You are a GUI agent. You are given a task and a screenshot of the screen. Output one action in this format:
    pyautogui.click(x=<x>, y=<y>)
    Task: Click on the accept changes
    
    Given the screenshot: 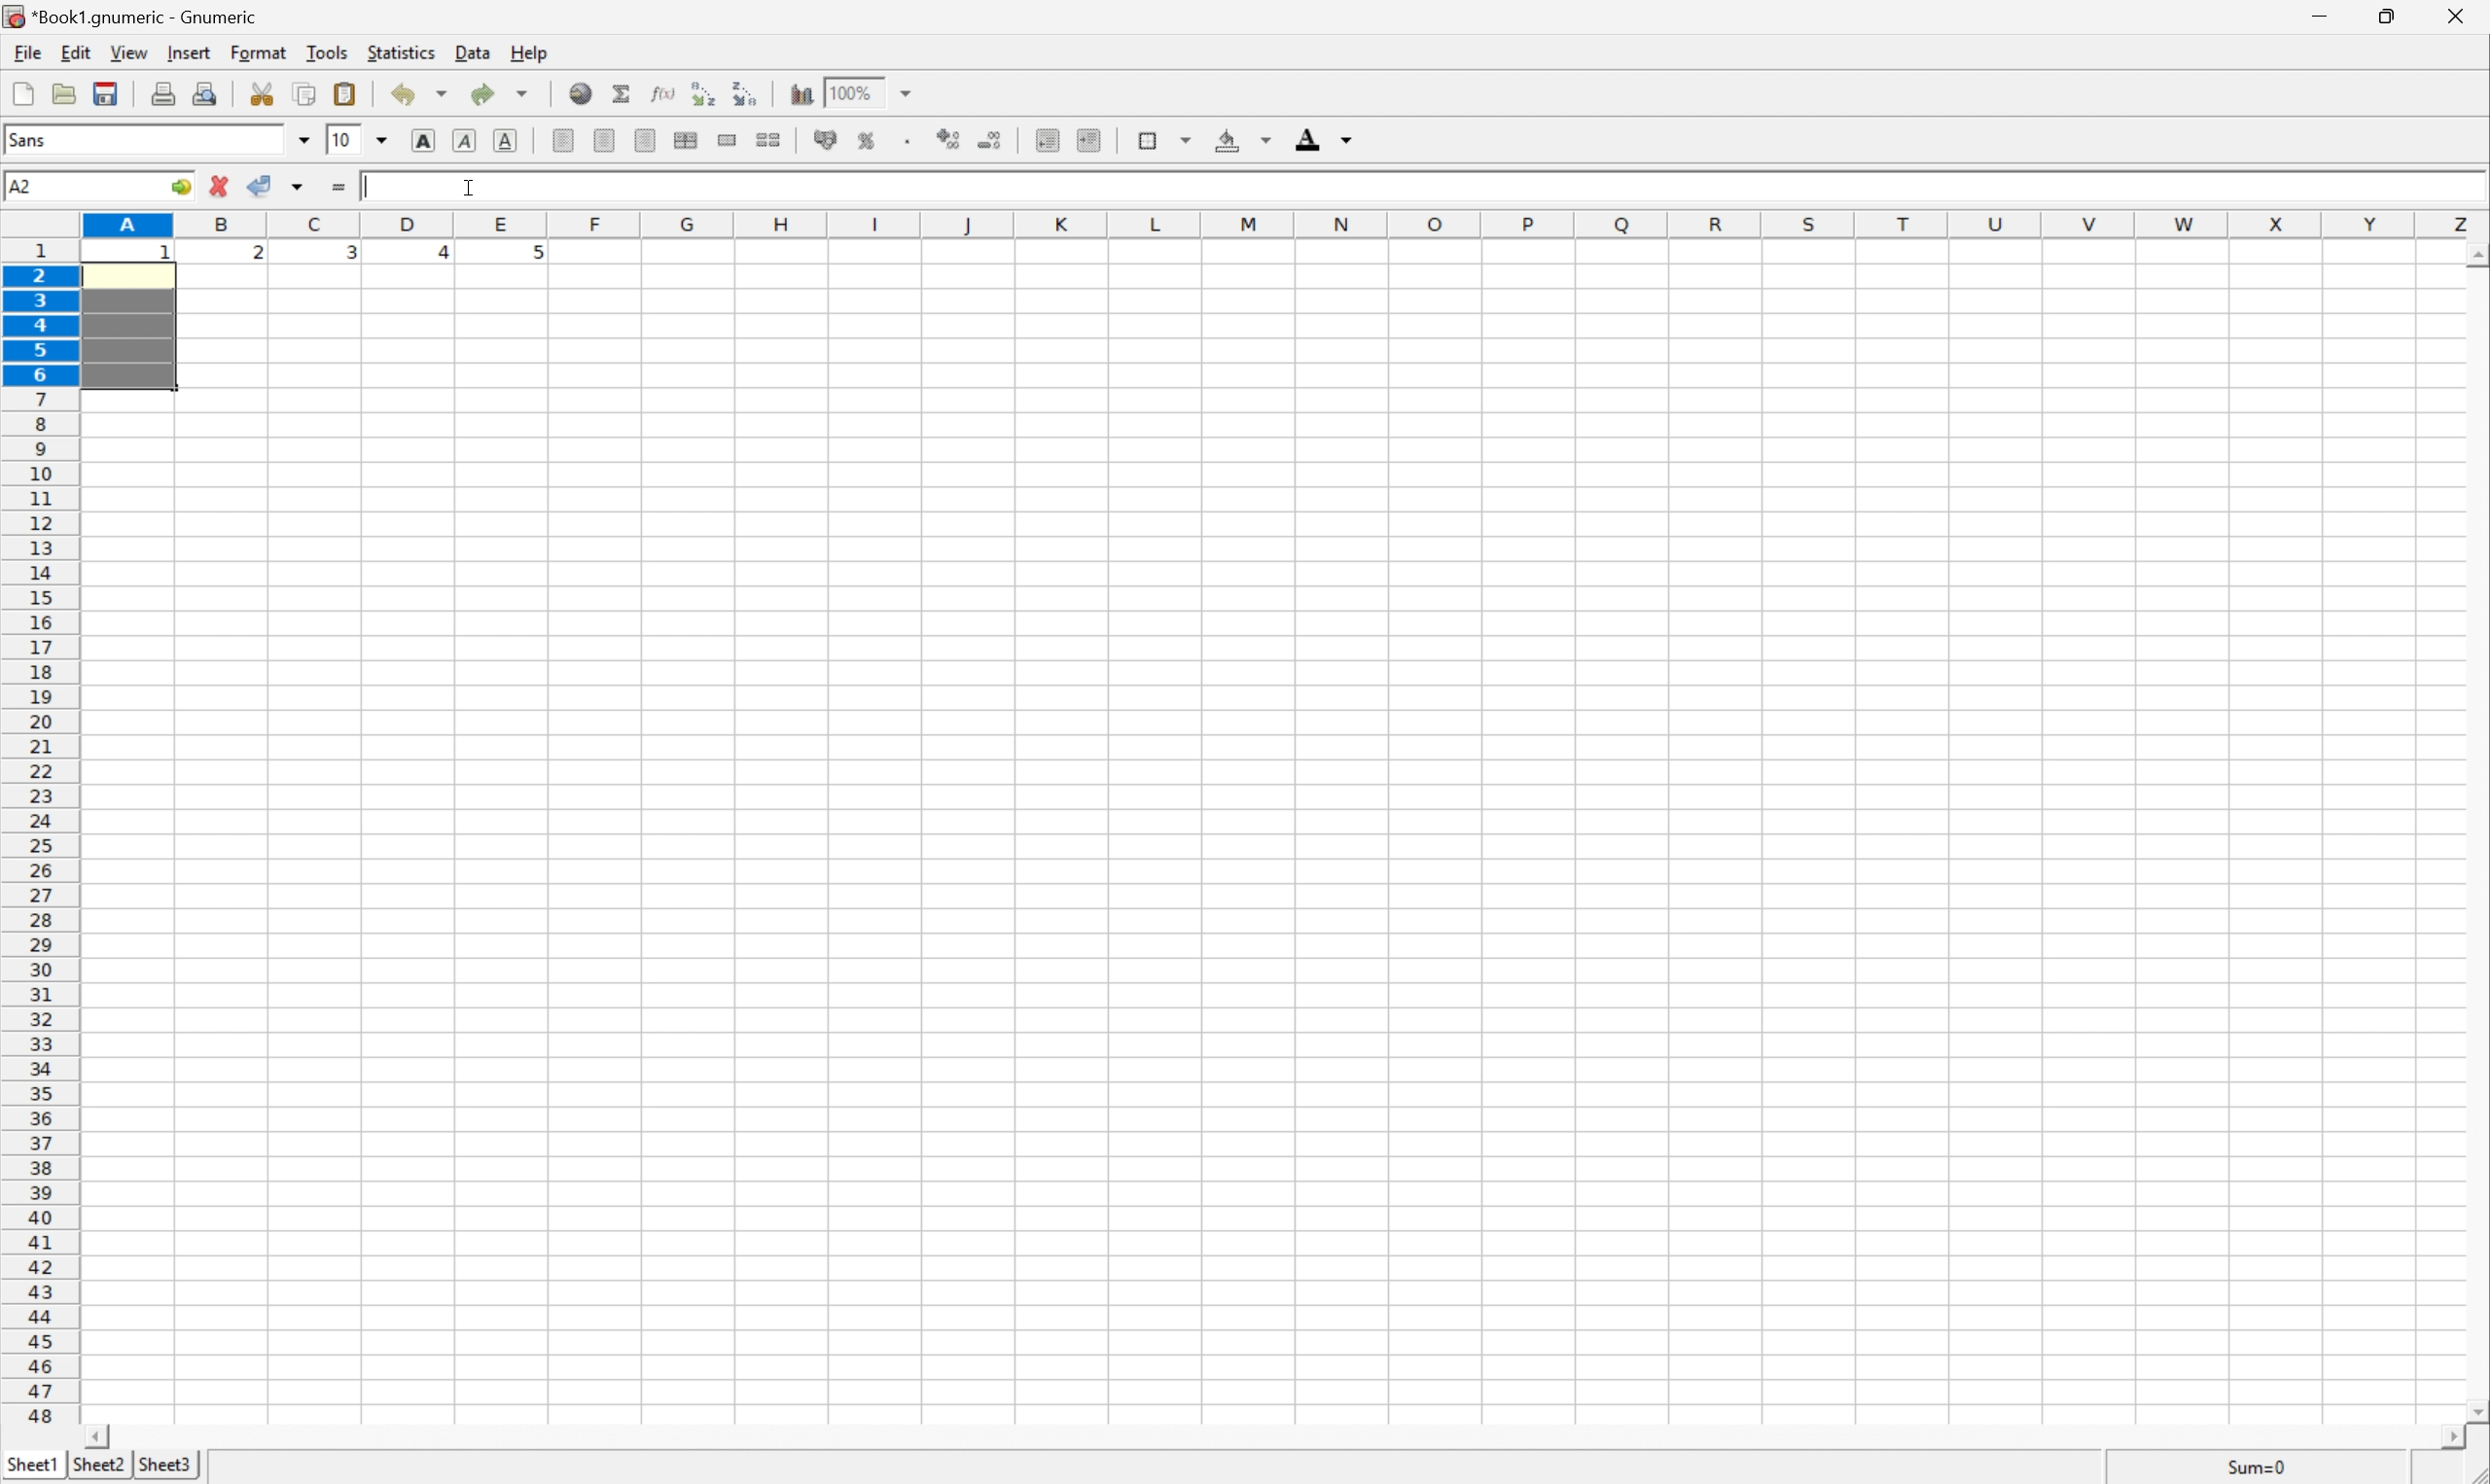 What is the action you would take?
    pyautogui.click(x=262, y=186)
    